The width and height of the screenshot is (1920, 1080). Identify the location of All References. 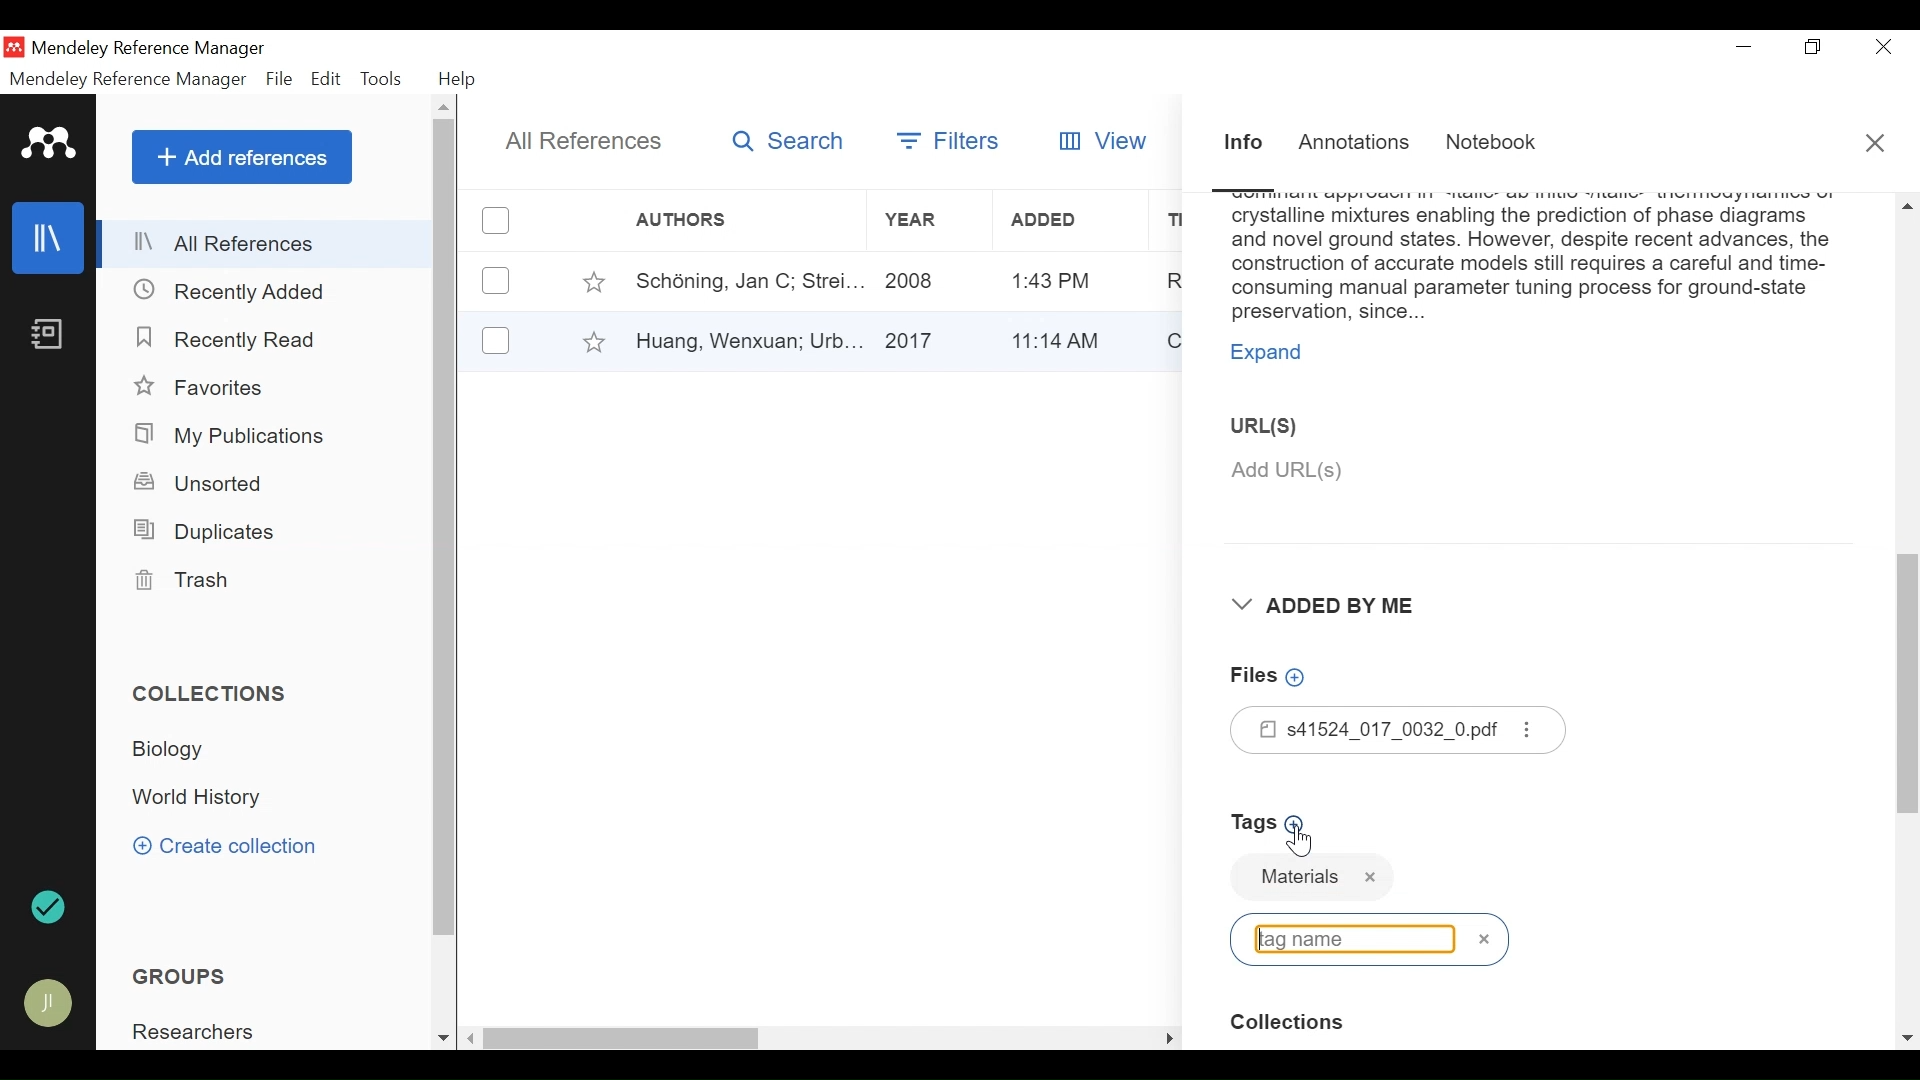
(267, 243).